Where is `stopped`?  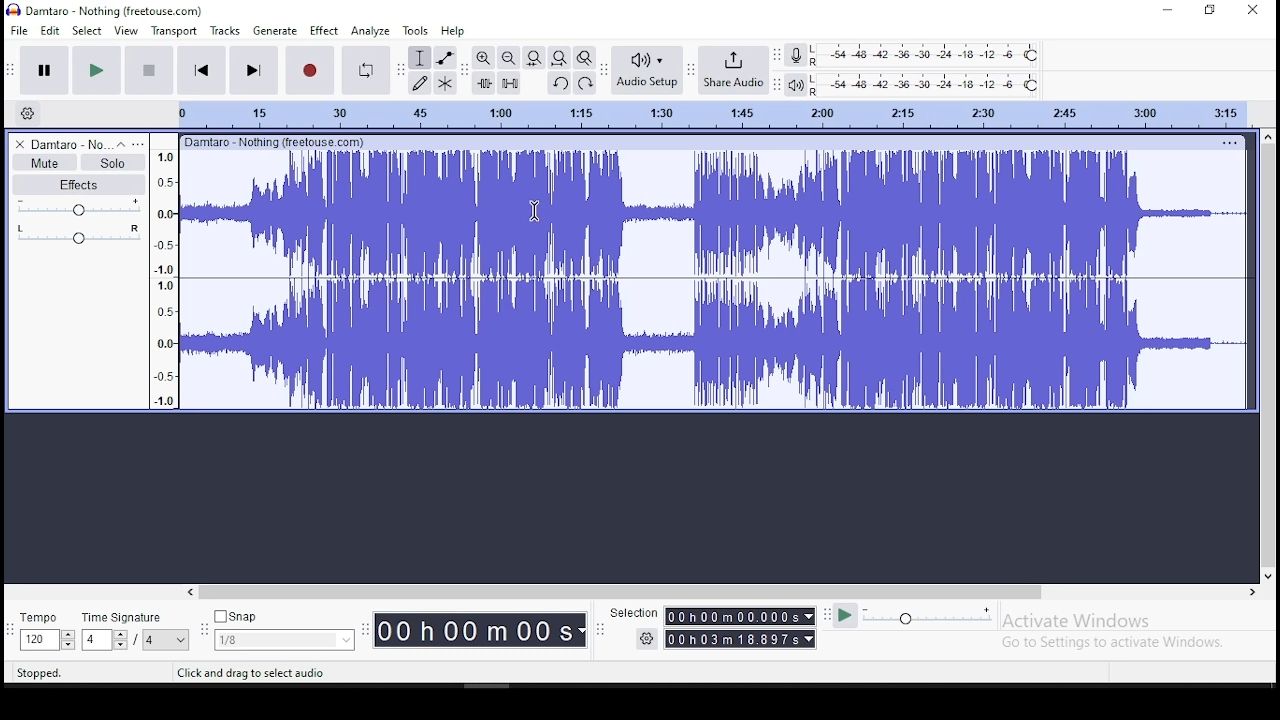 stopped is located at coordinates (39, 673).